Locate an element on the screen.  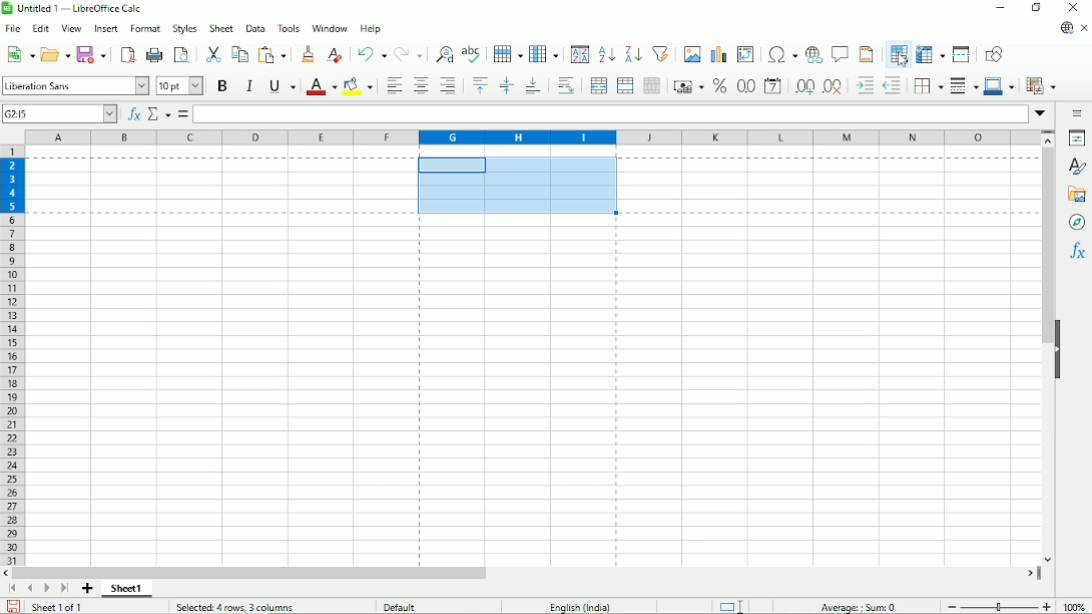
Format as percent is located at coordinates (719, 86).